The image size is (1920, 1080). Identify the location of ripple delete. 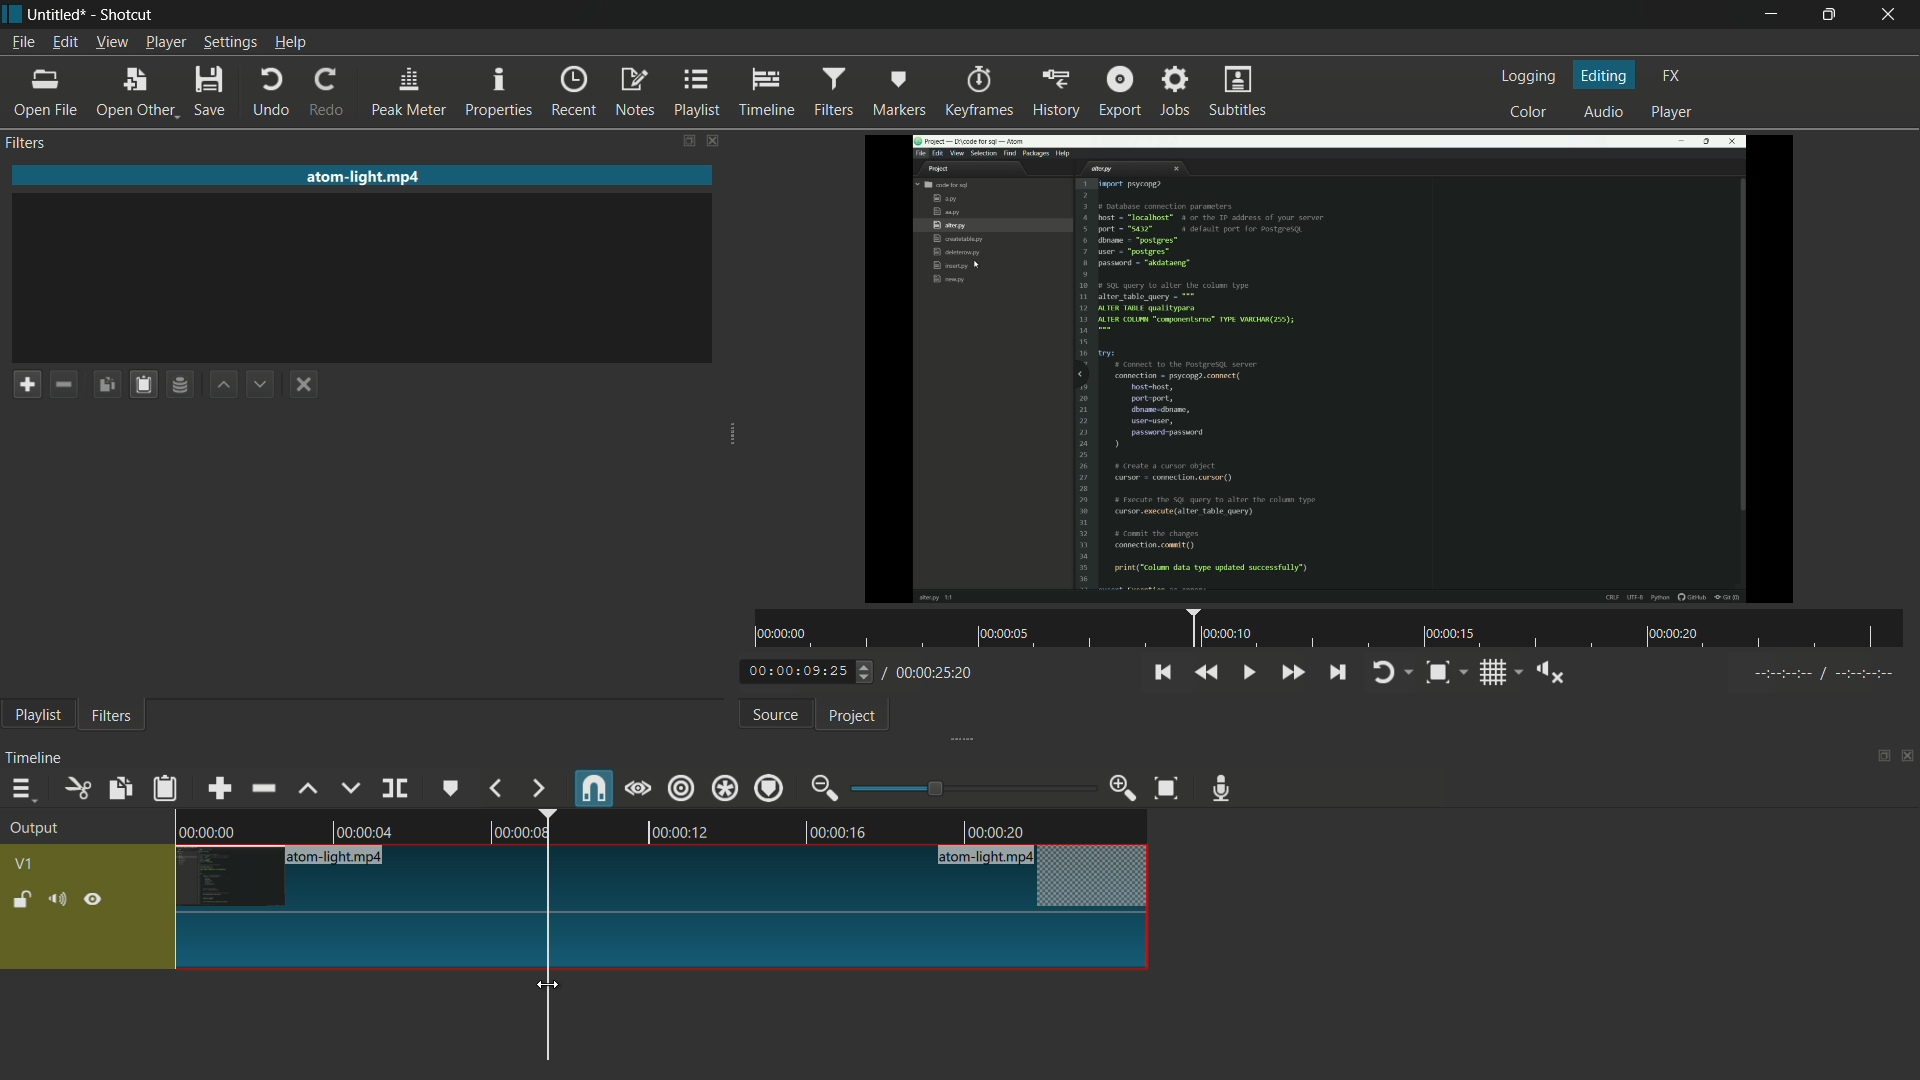
(263, 787).